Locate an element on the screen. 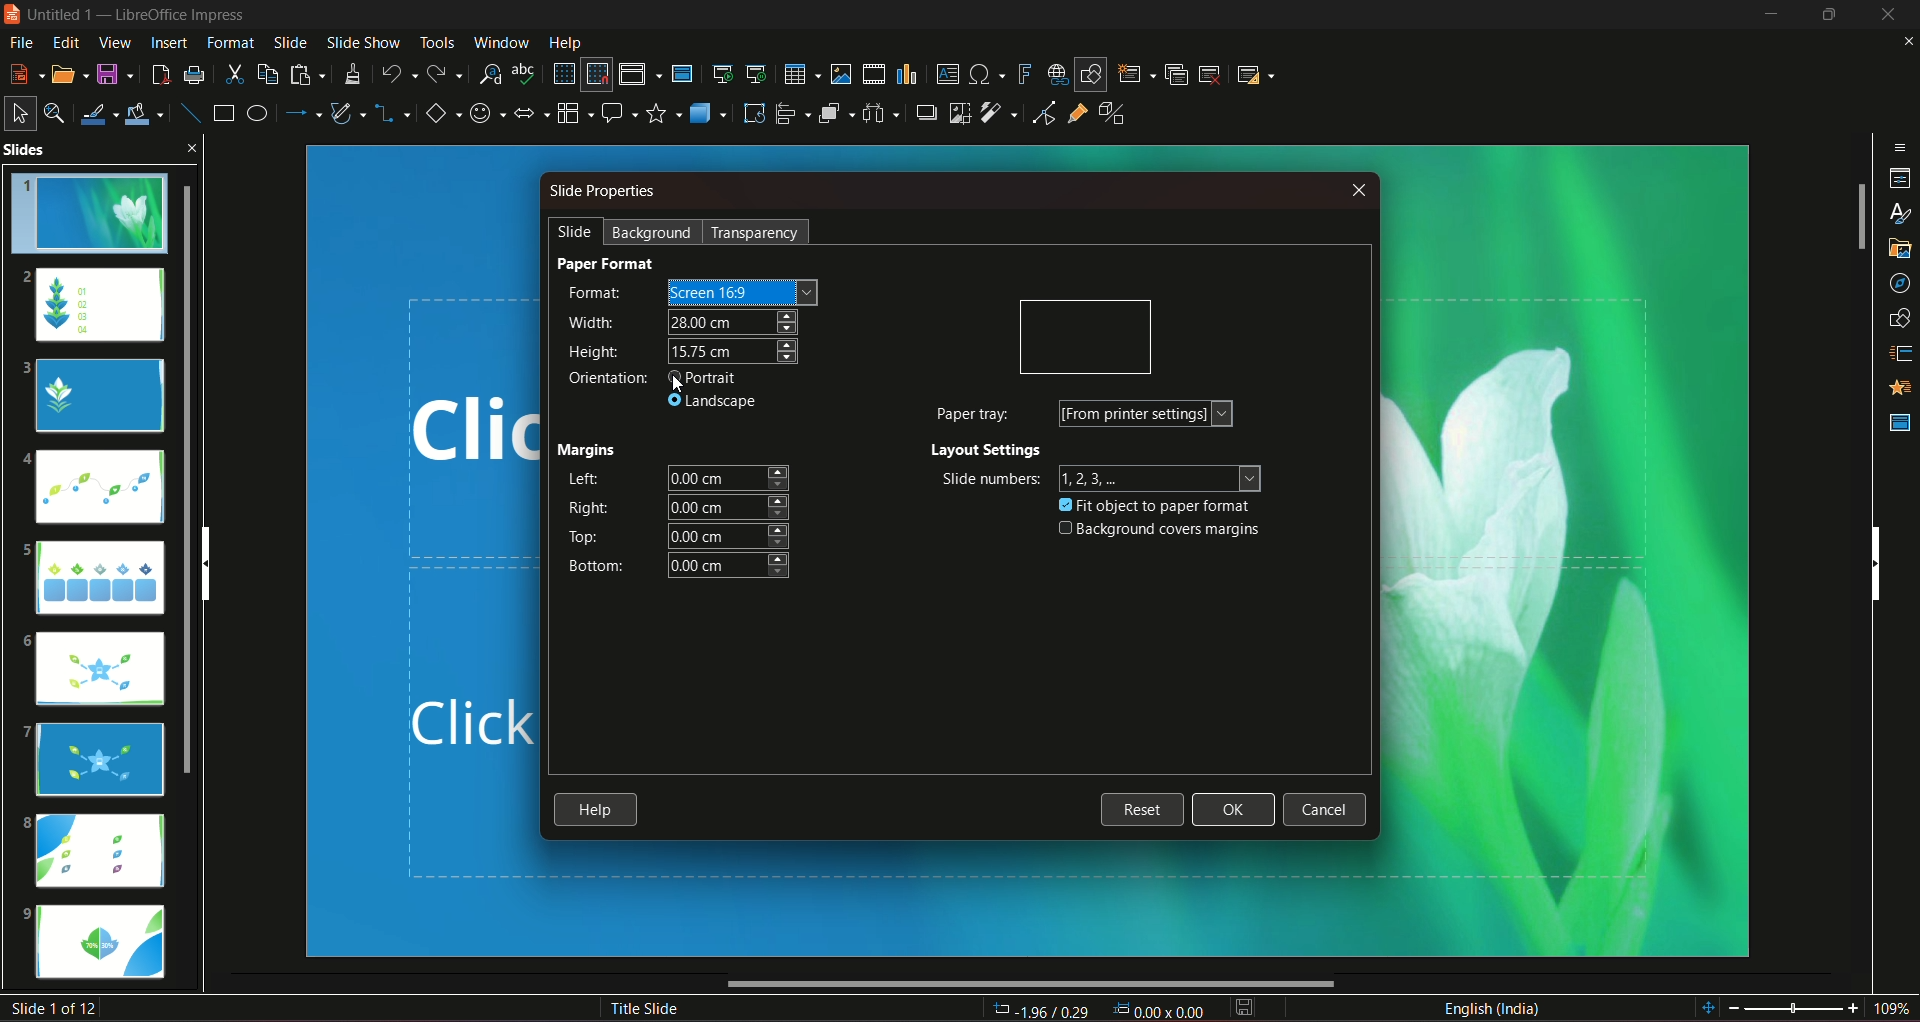 The width and height of the screenshot is (1920, 1022). screen size is located at coordinates (741, 292).